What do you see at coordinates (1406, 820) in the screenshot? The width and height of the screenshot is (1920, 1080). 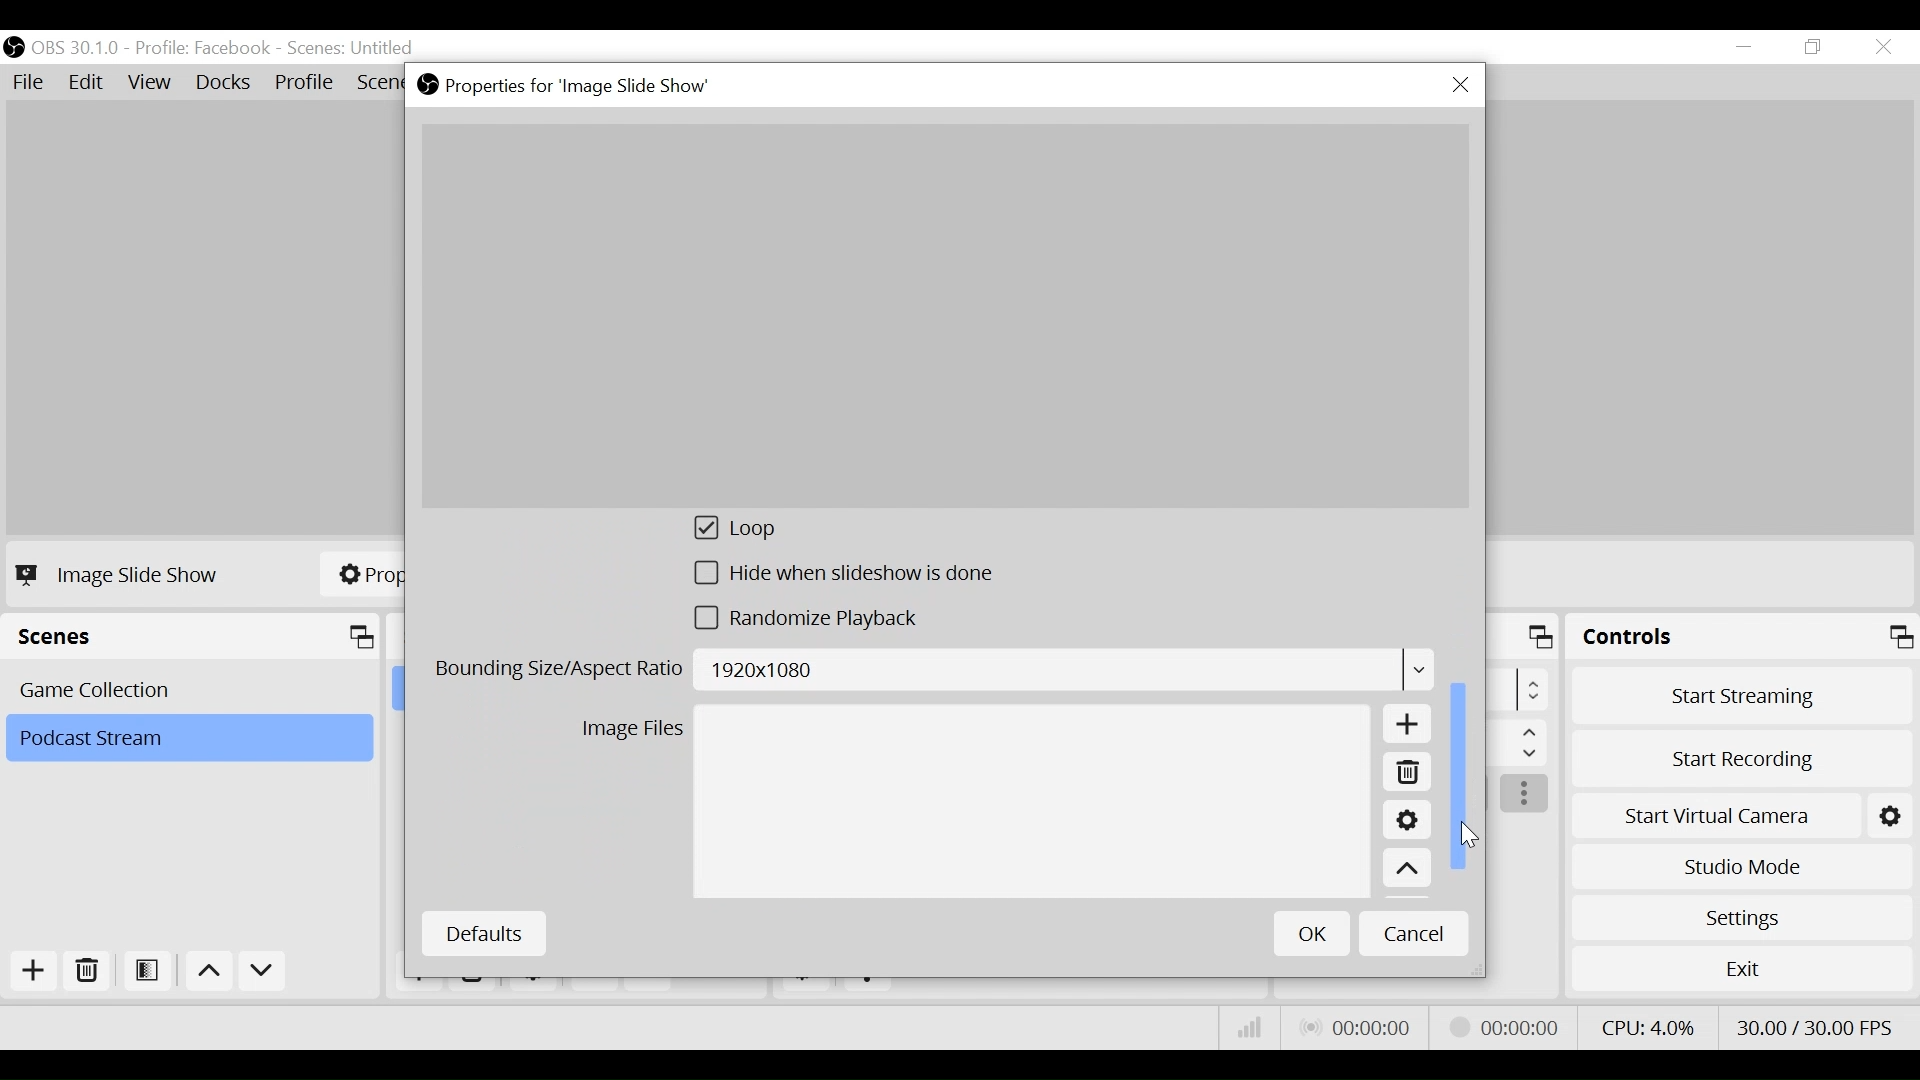 I see `Settings` at bounding box center [1406, 820].